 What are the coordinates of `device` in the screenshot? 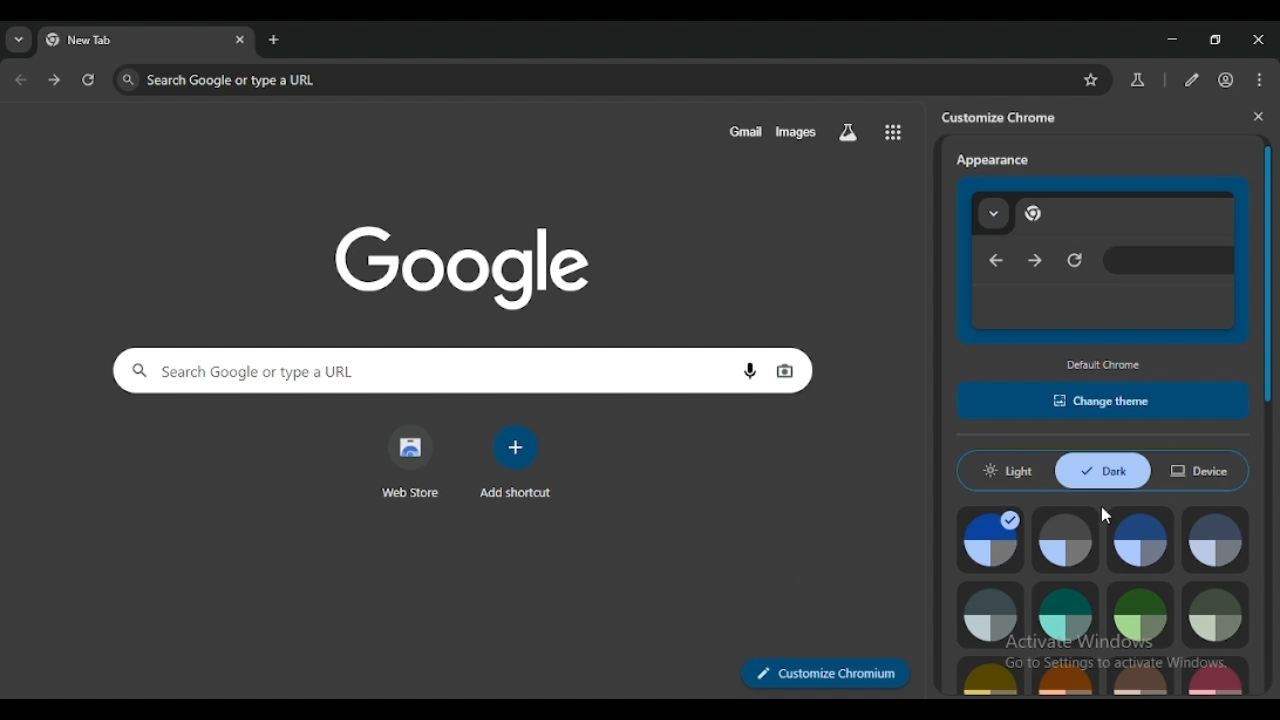 It's located at (1201, 471).